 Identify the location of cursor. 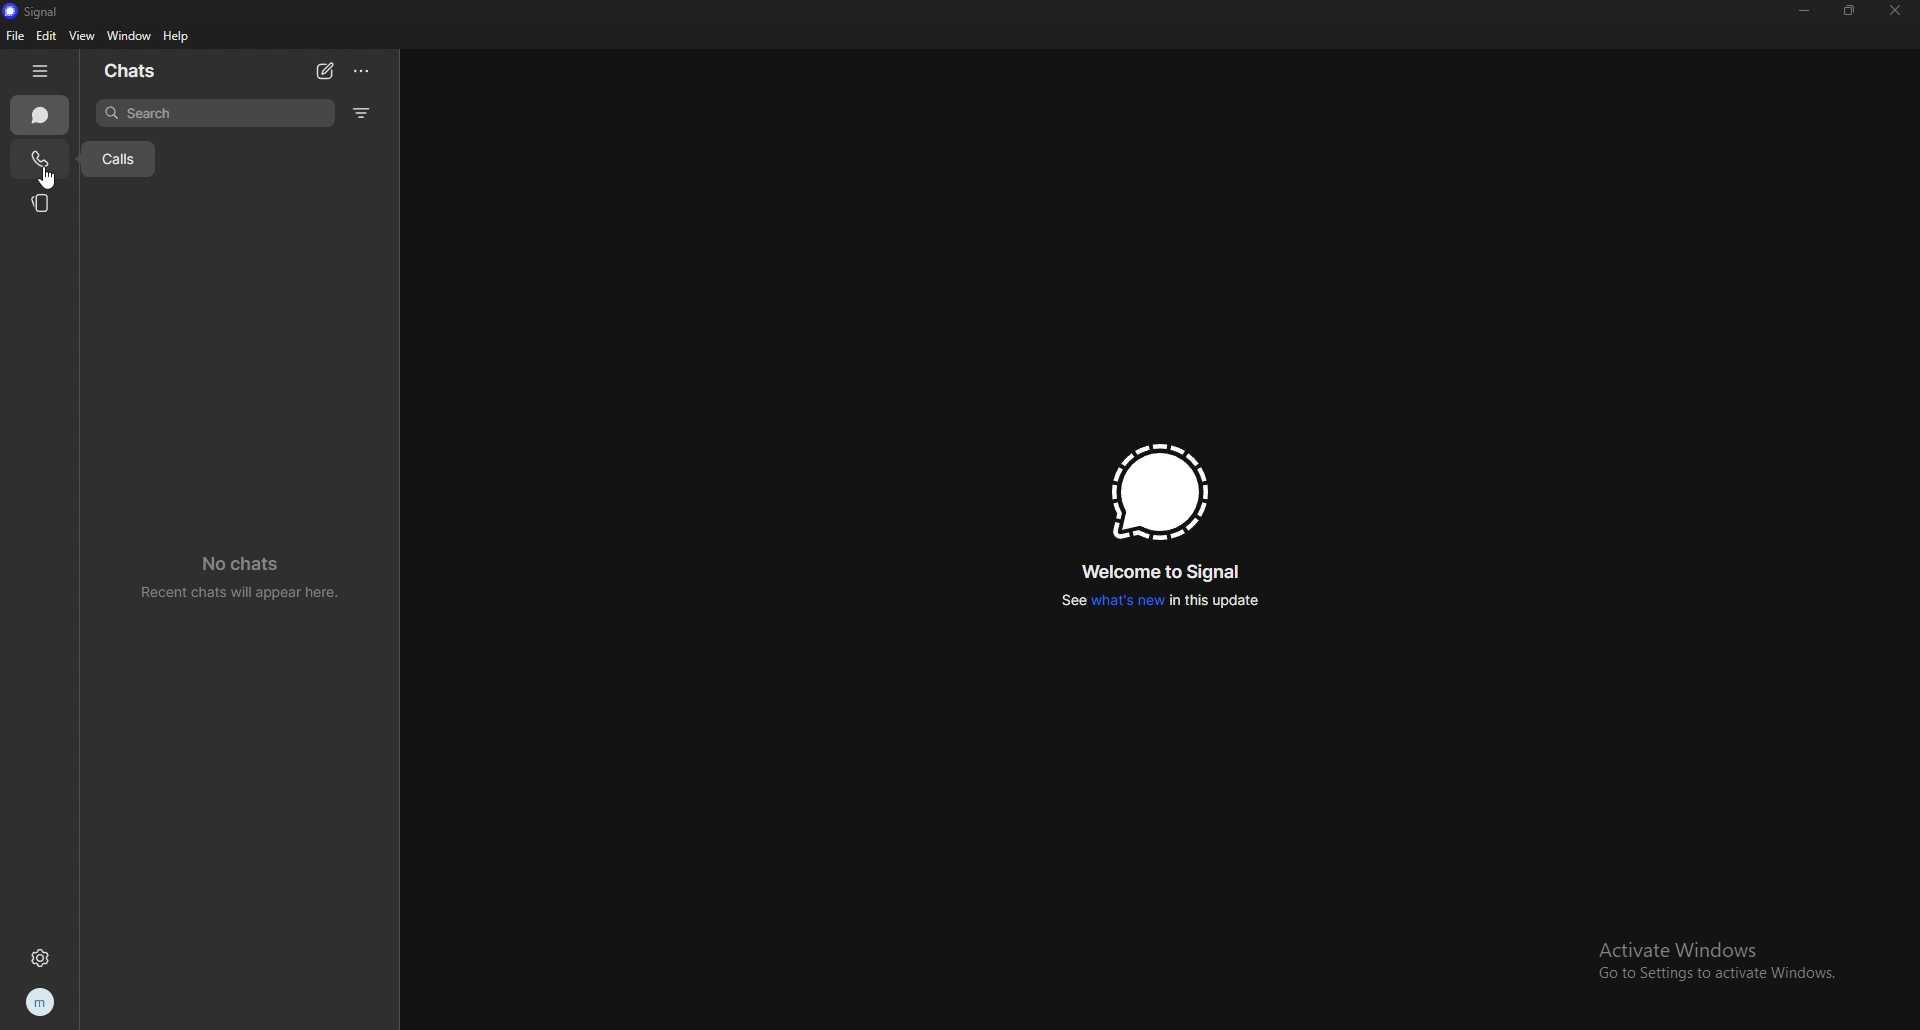
(46, 175).